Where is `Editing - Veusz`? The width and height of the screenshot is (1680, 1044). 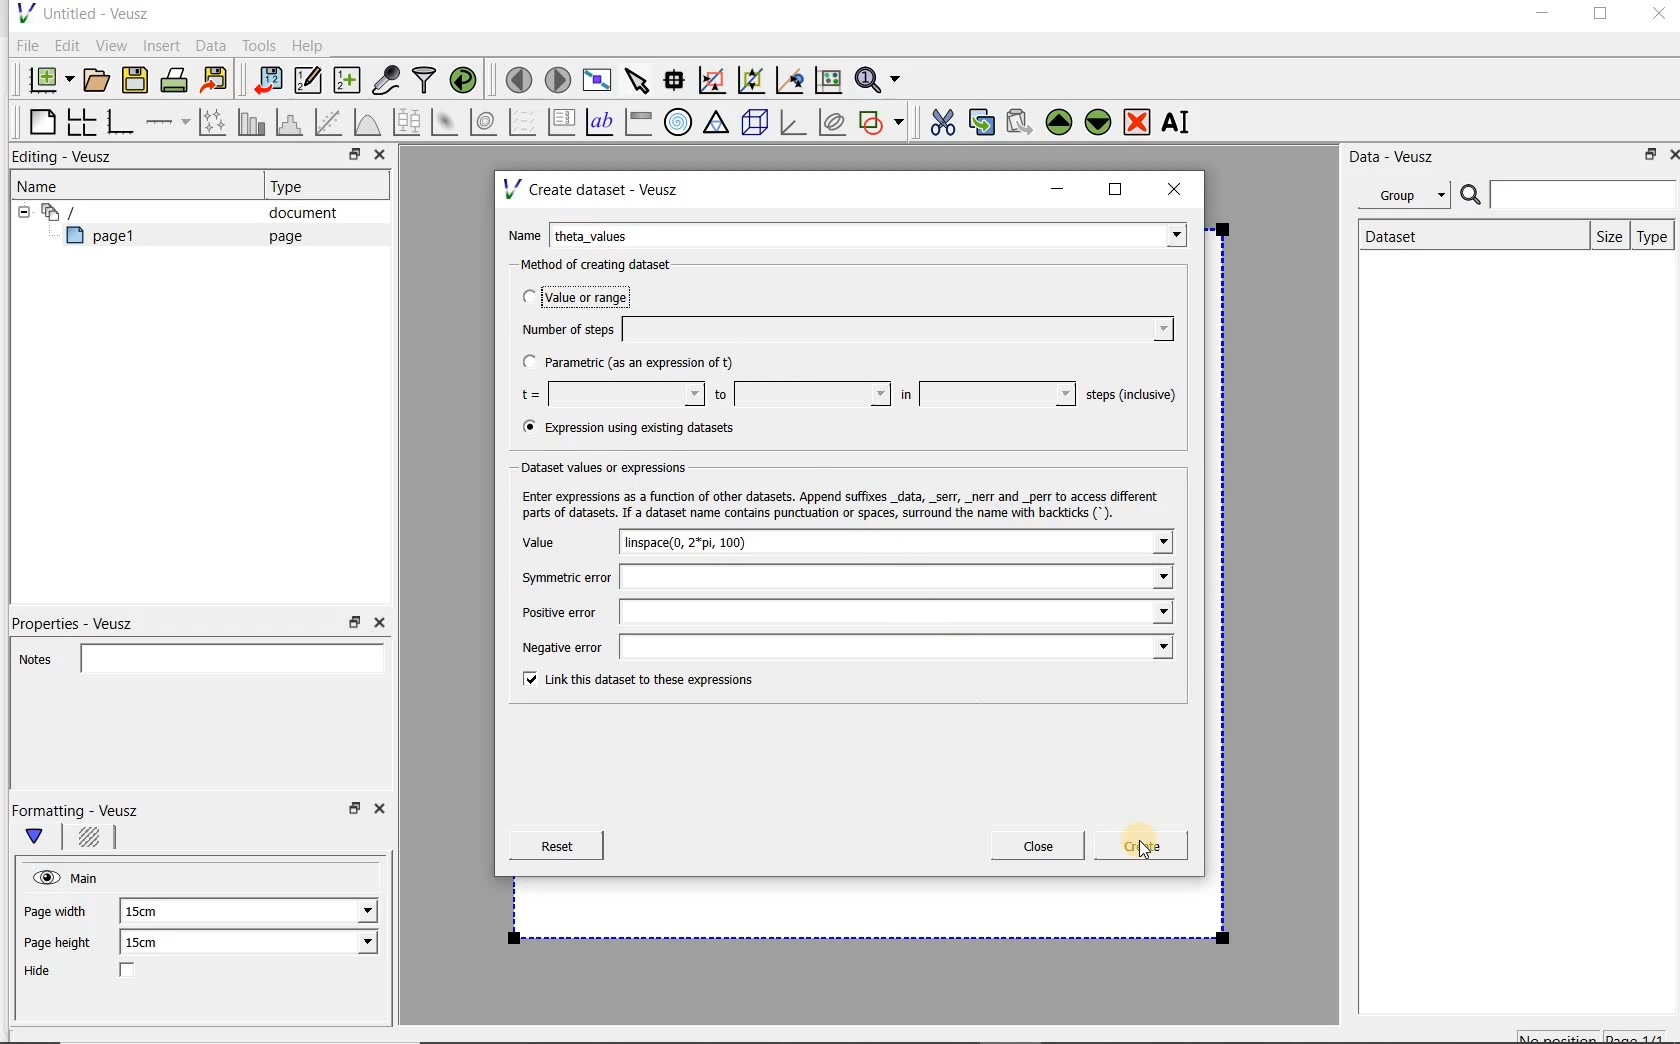
Editing - Veusz is located at coordinates (67, 158).